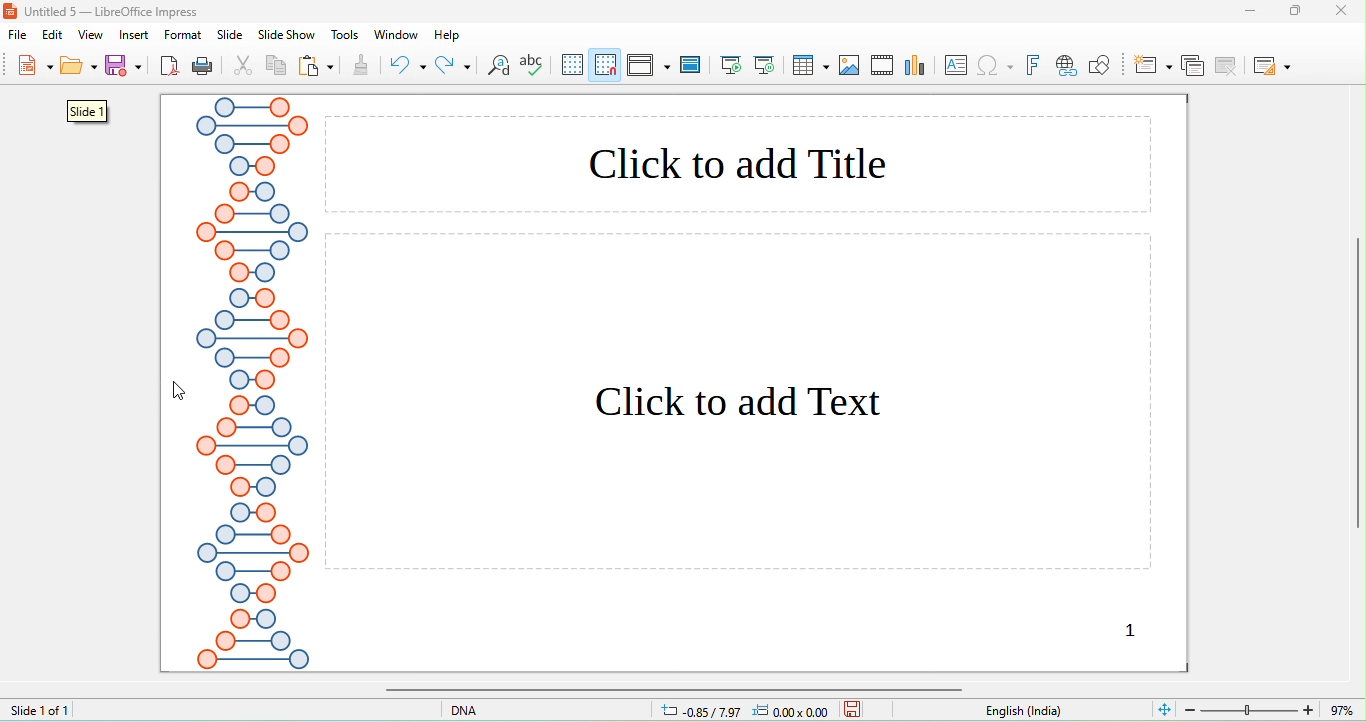 The height and width of the screenshot is (722, 1366). What do you see at coordinates (1192, 65) in the screenshot?
I see `duplicate slide` at bounding box center [1192, 65].